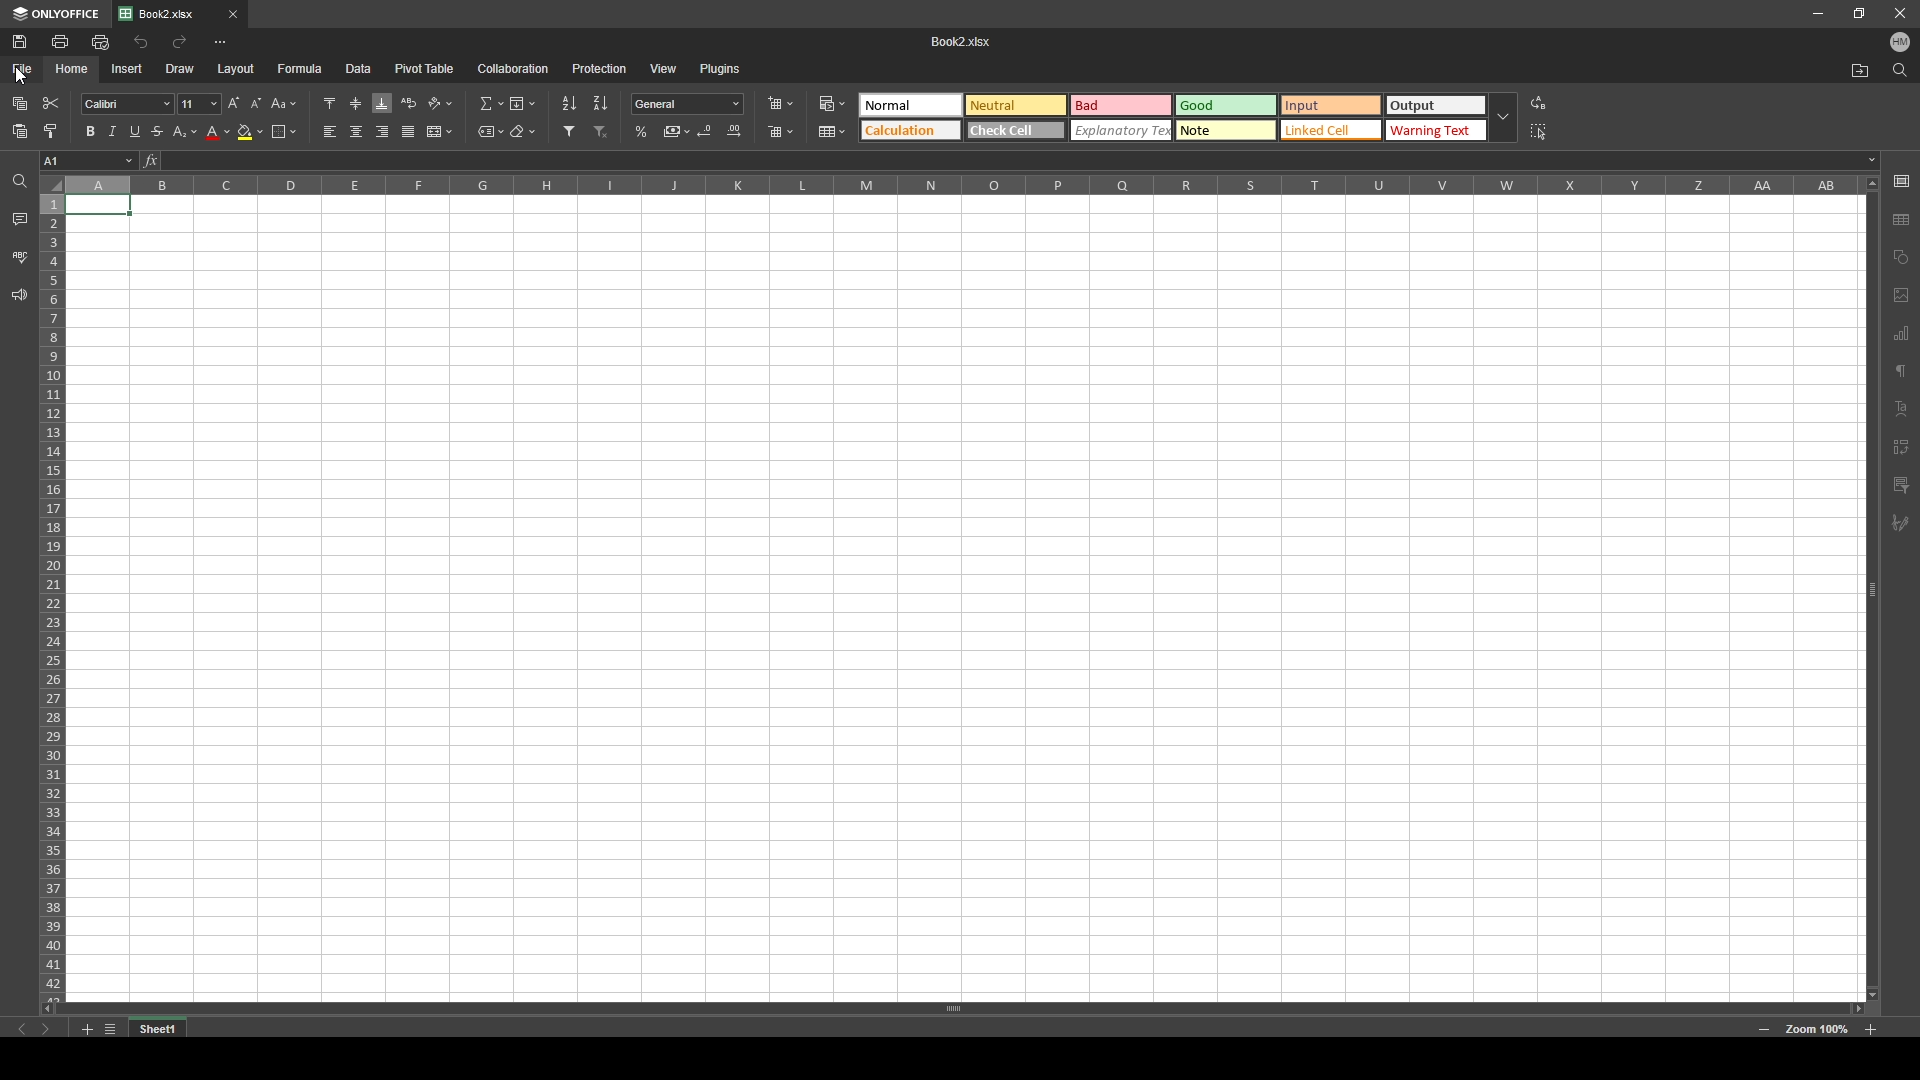 This screenshot has height=1080, width=1920. I want to click on remove filter, so click(602, 132).